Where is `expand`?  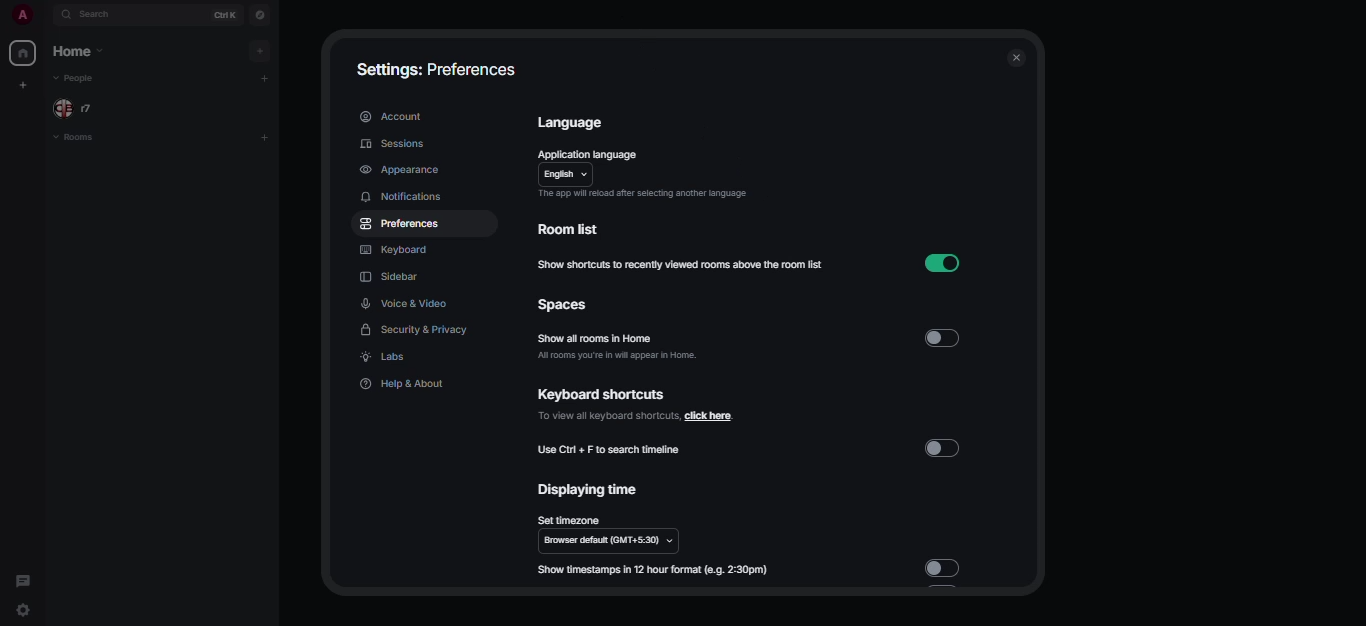 expand is located at coordinates (46, 13).